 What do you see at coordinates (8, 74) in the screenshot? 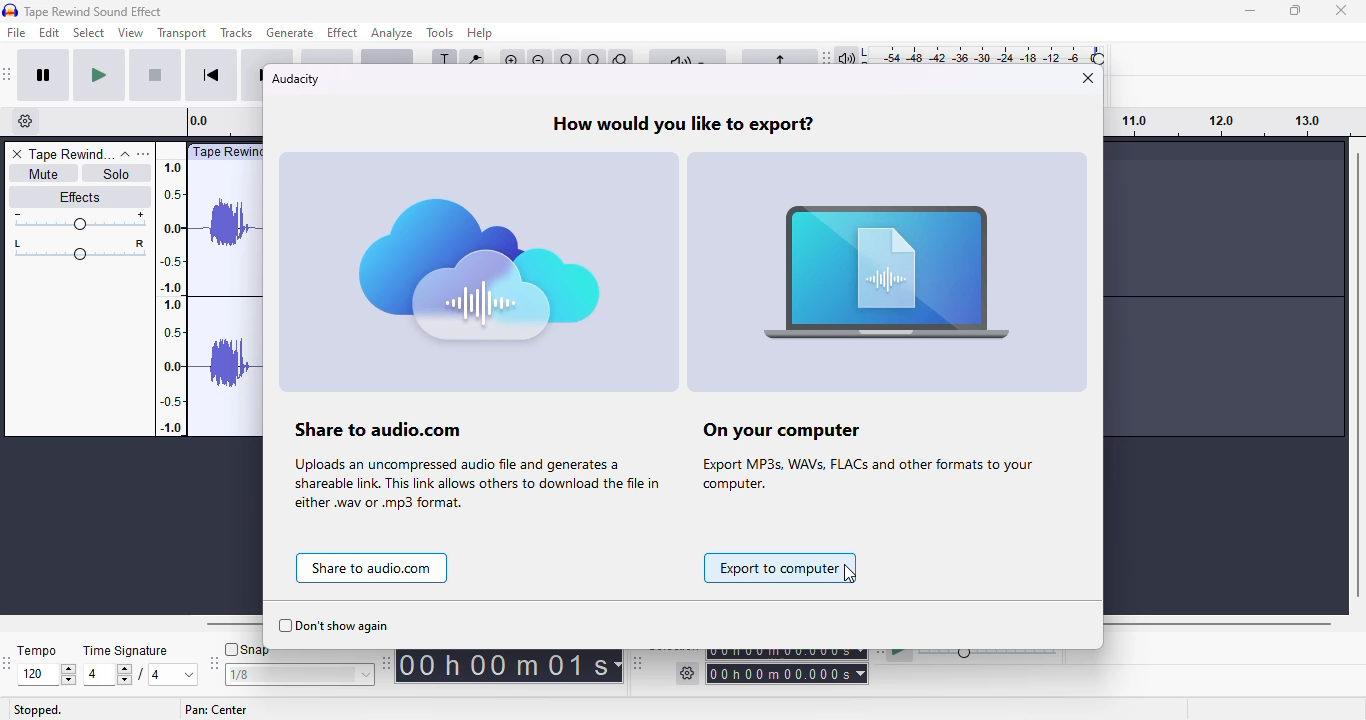
I see `audacity transport toolbar` at bounding box center [8, 74].